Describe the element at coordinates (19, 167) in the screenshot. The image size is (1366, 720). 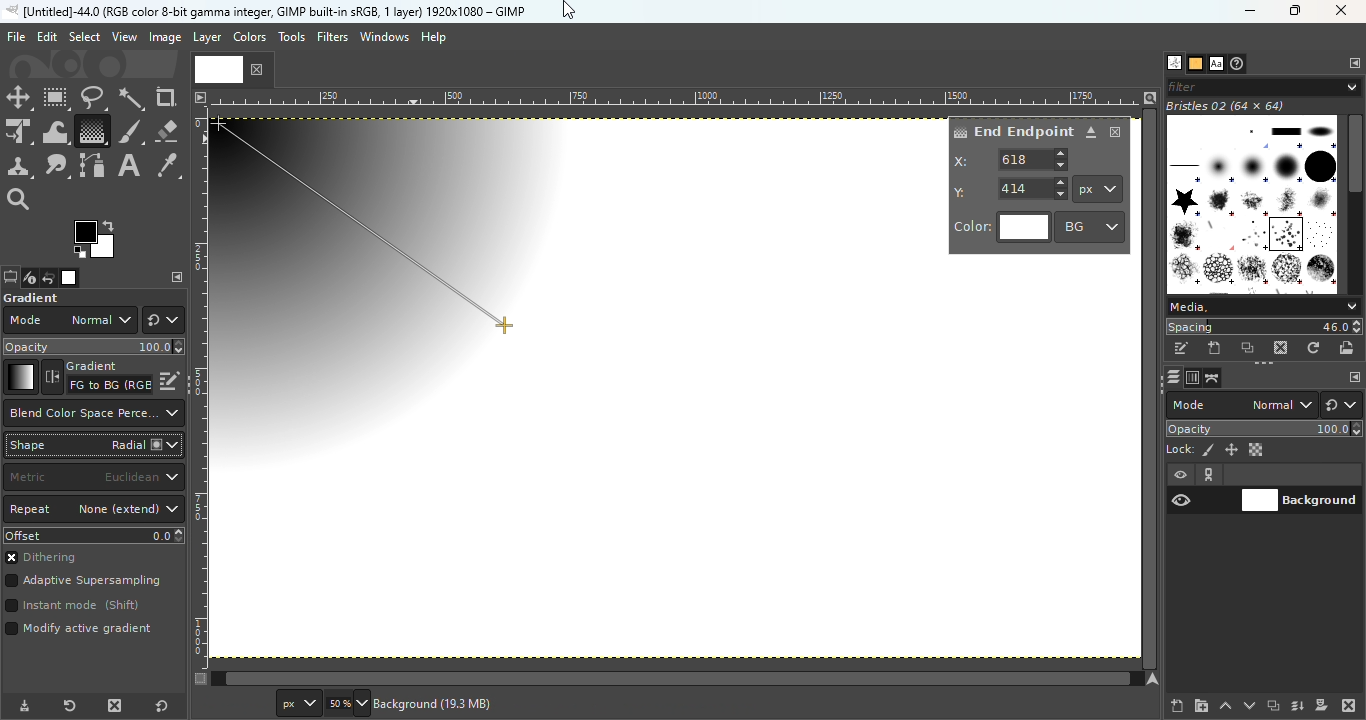
I see `Clone tool` at that location.